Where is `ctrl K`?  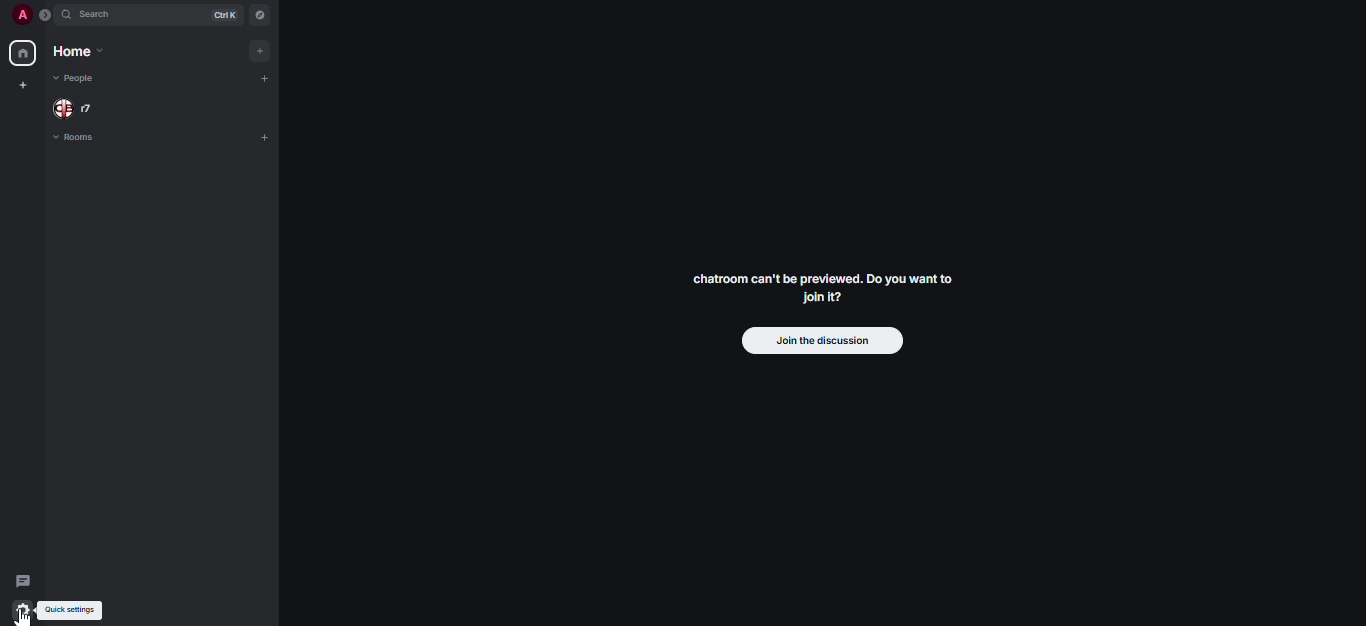 ctrl K is located at coordinates (225, 13).